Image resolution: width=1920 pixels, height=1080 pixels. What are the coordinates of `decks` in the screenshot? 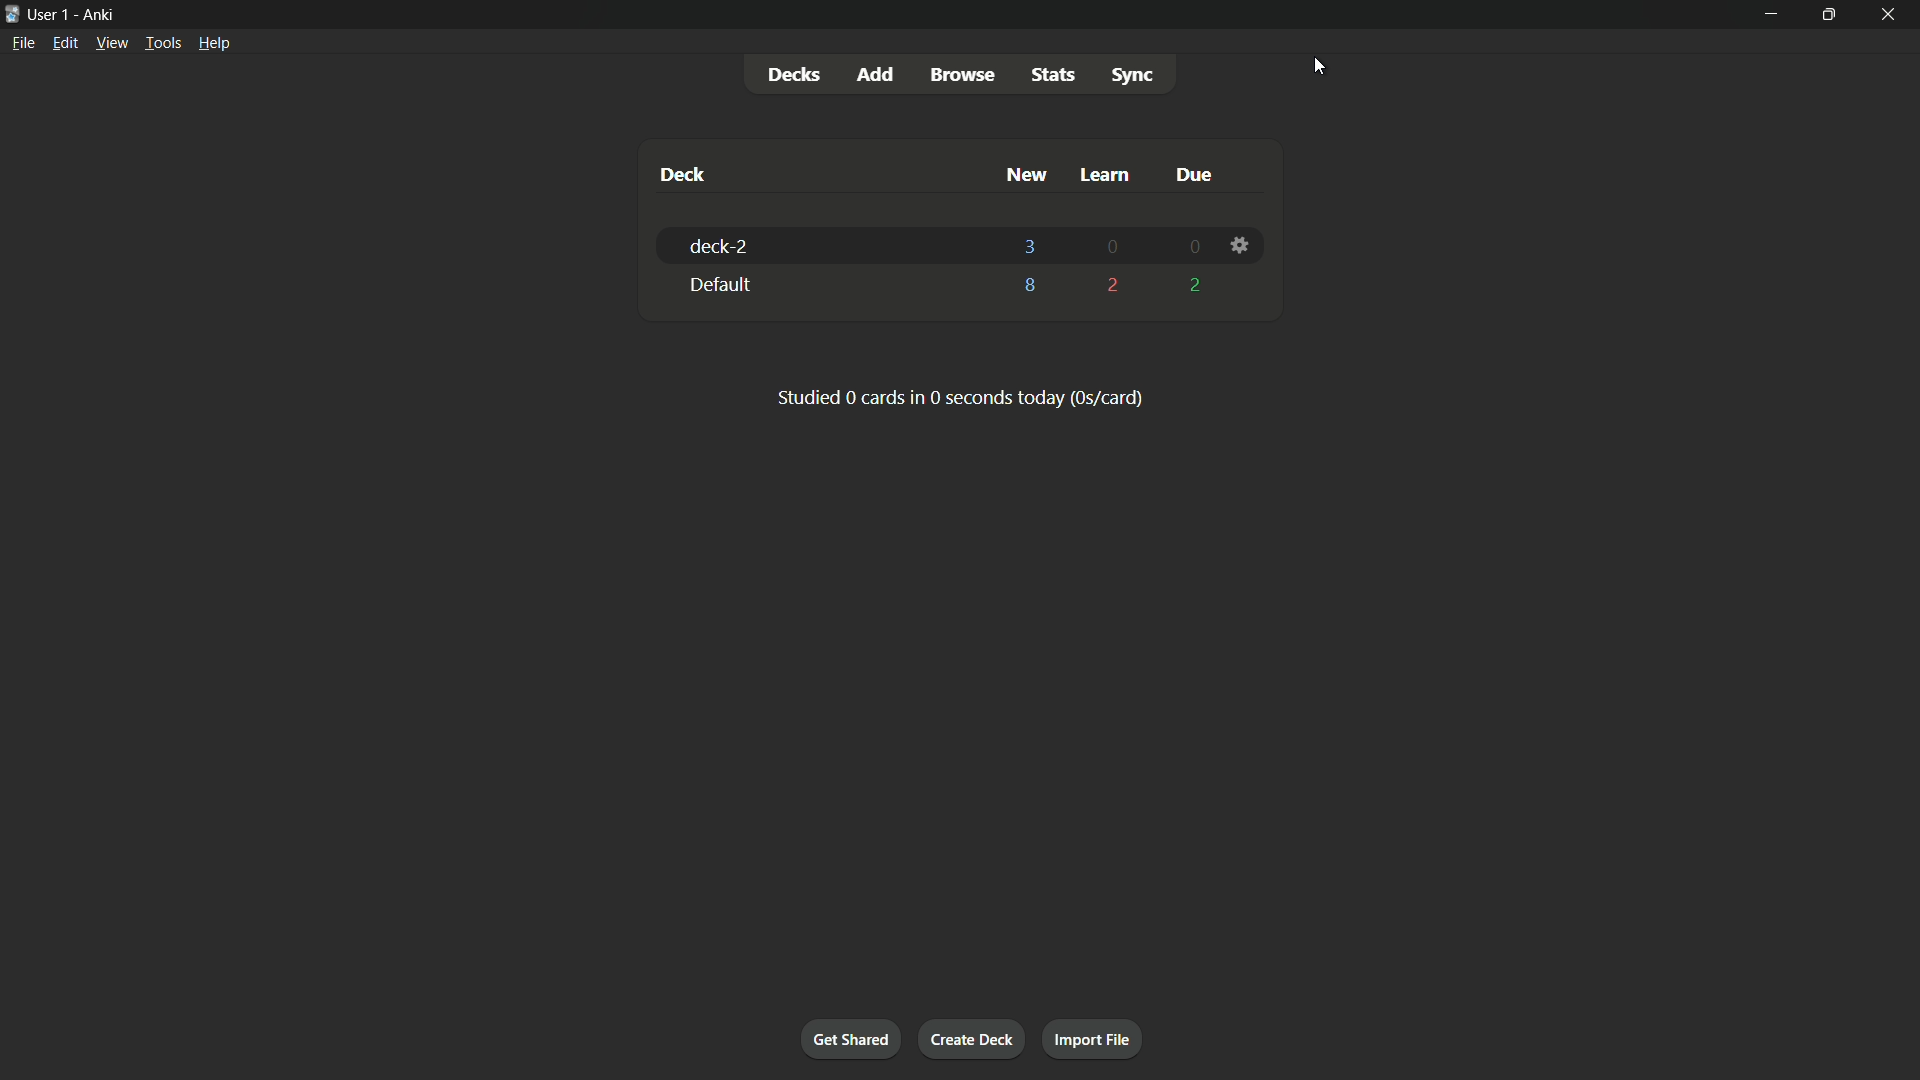 It's located at (799, 74).